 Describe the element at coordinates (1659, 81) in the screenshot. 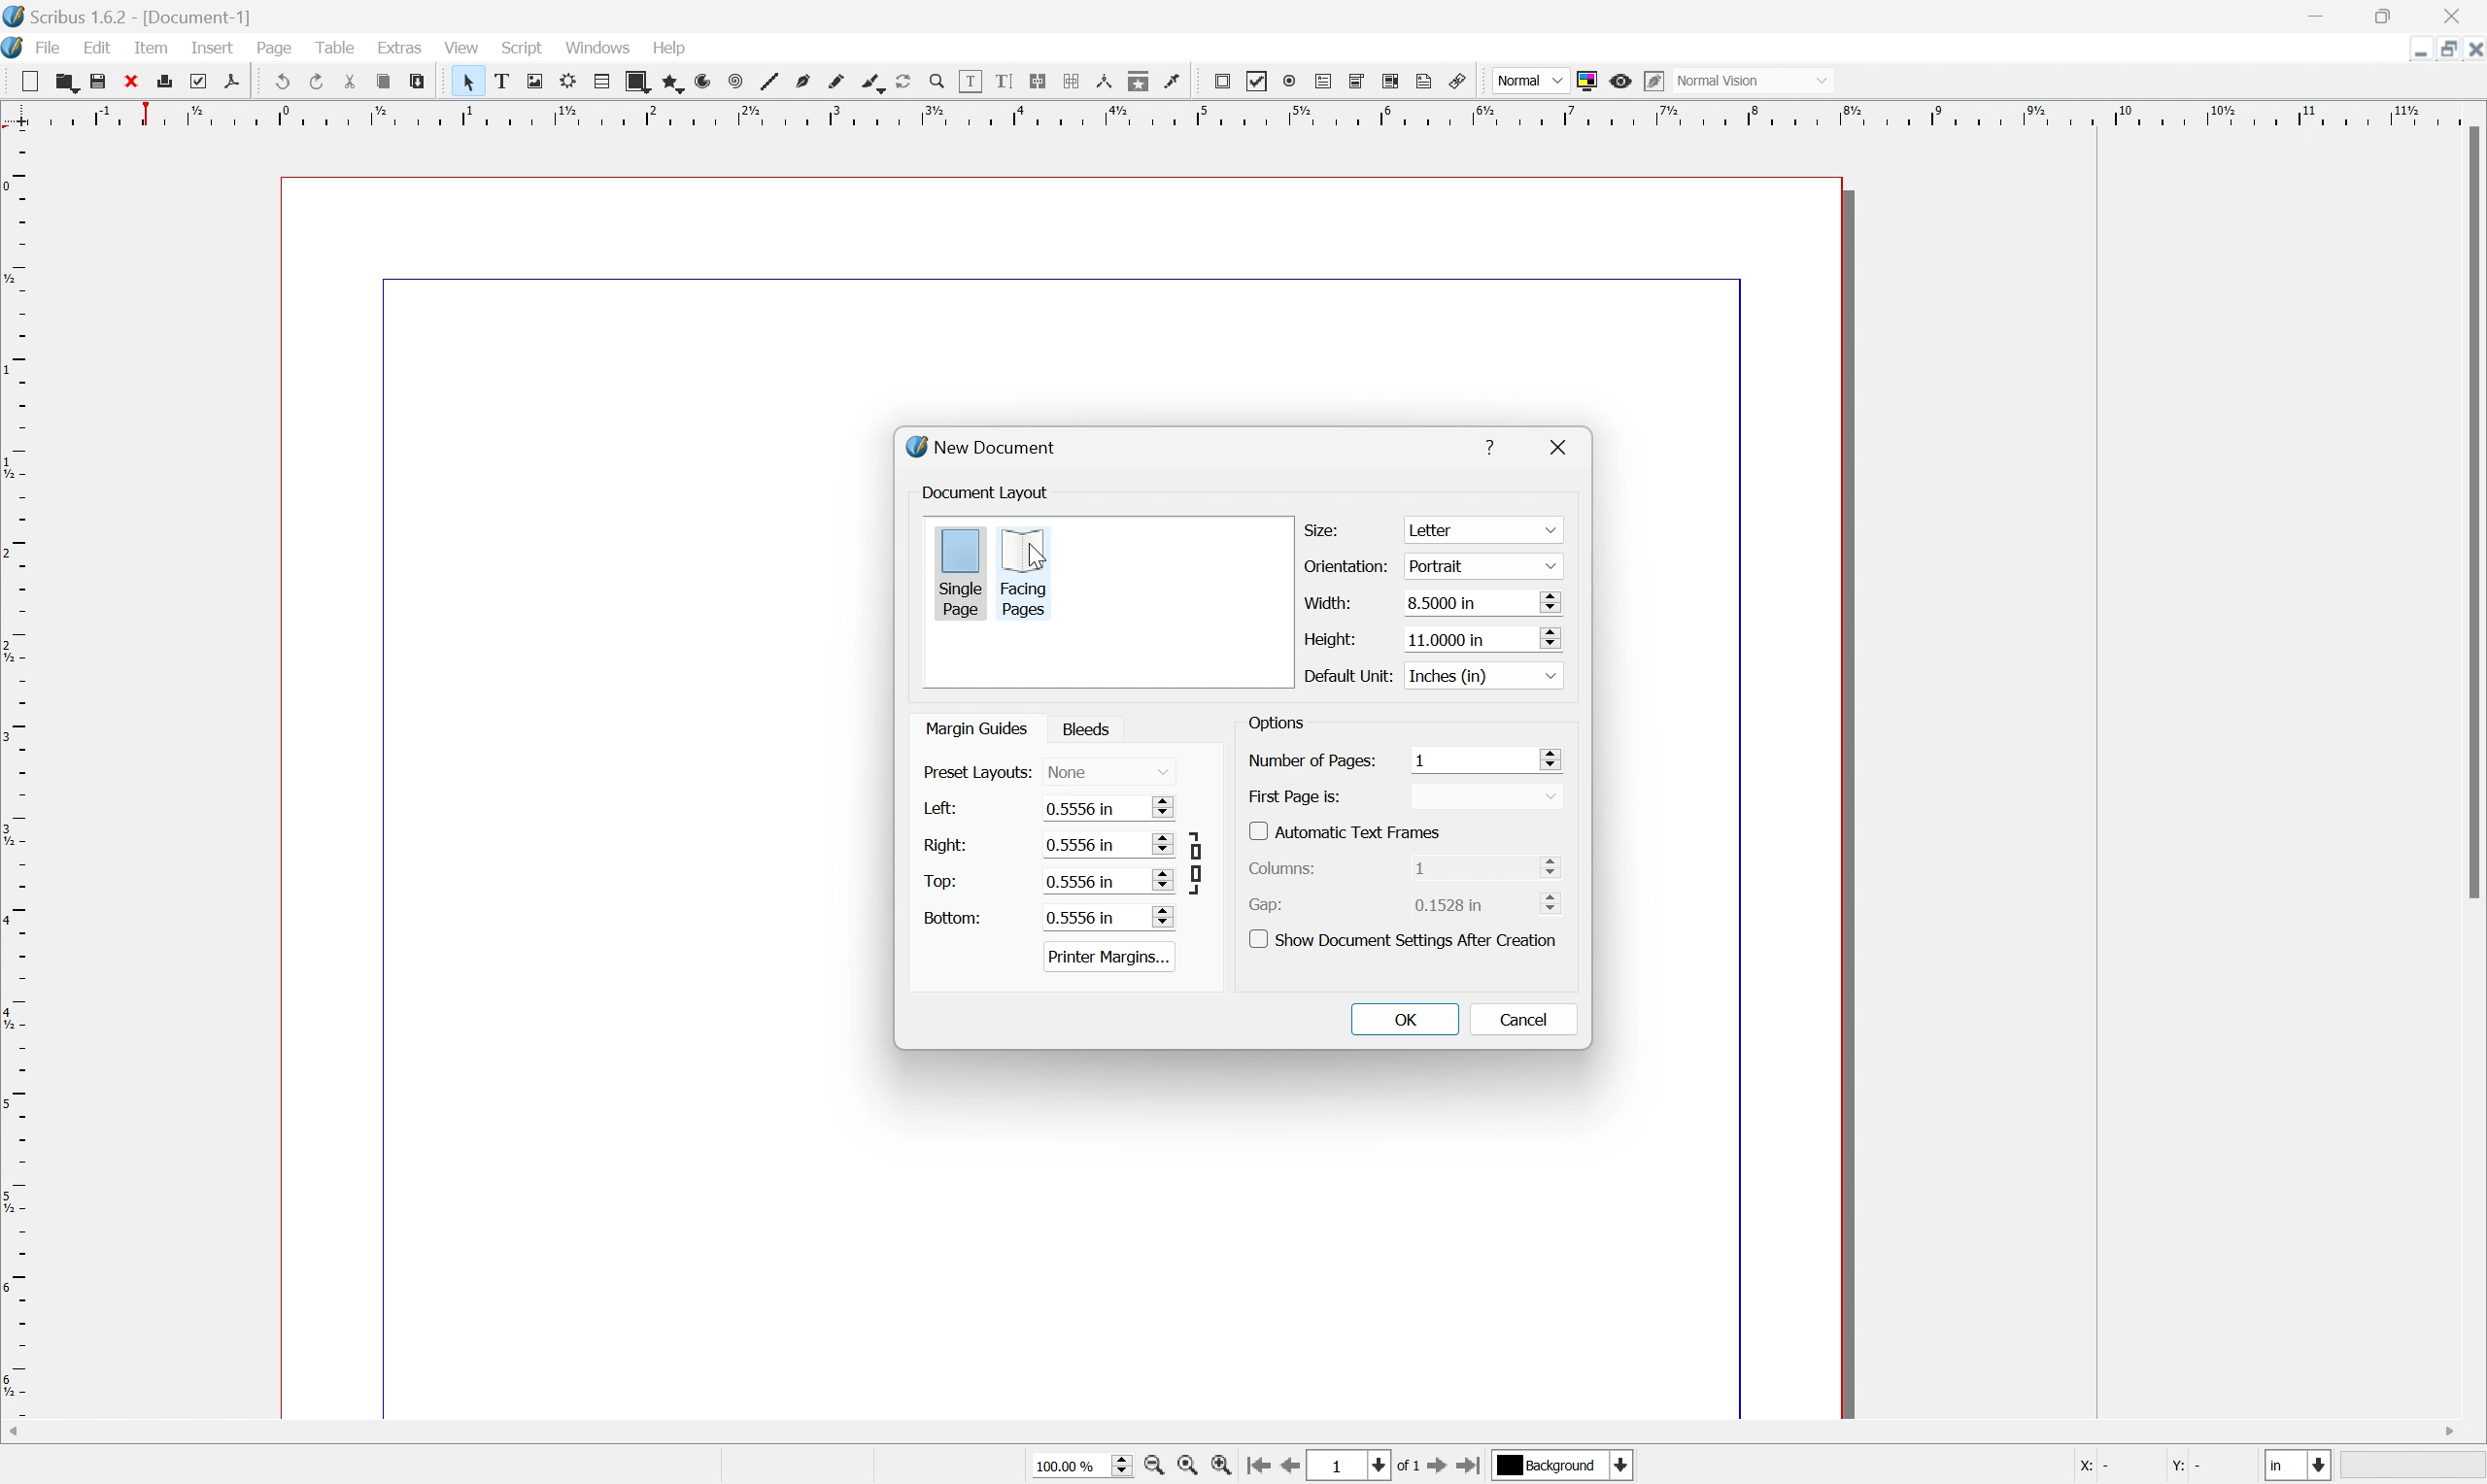

I see `Edit in preview mode` at that location.